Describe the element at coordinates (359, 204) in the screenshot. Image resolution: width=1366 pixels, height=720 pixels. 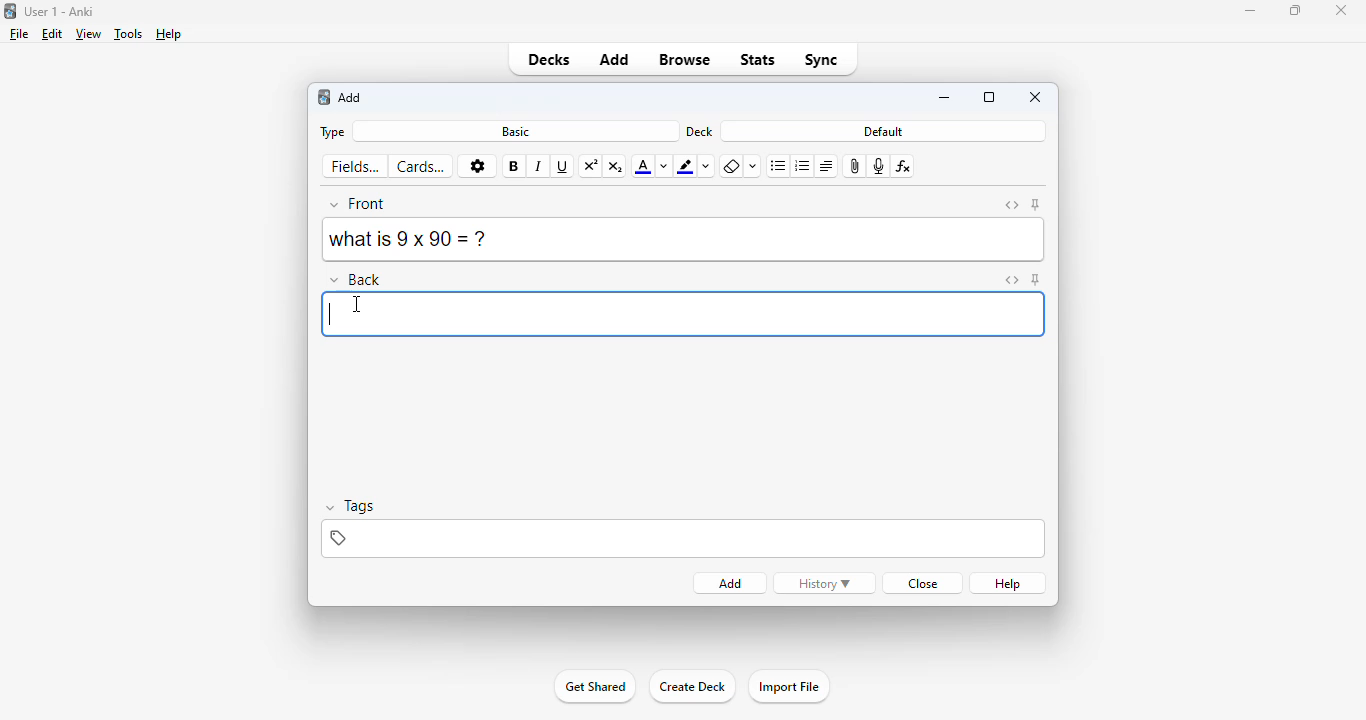
I see `front` at that location.